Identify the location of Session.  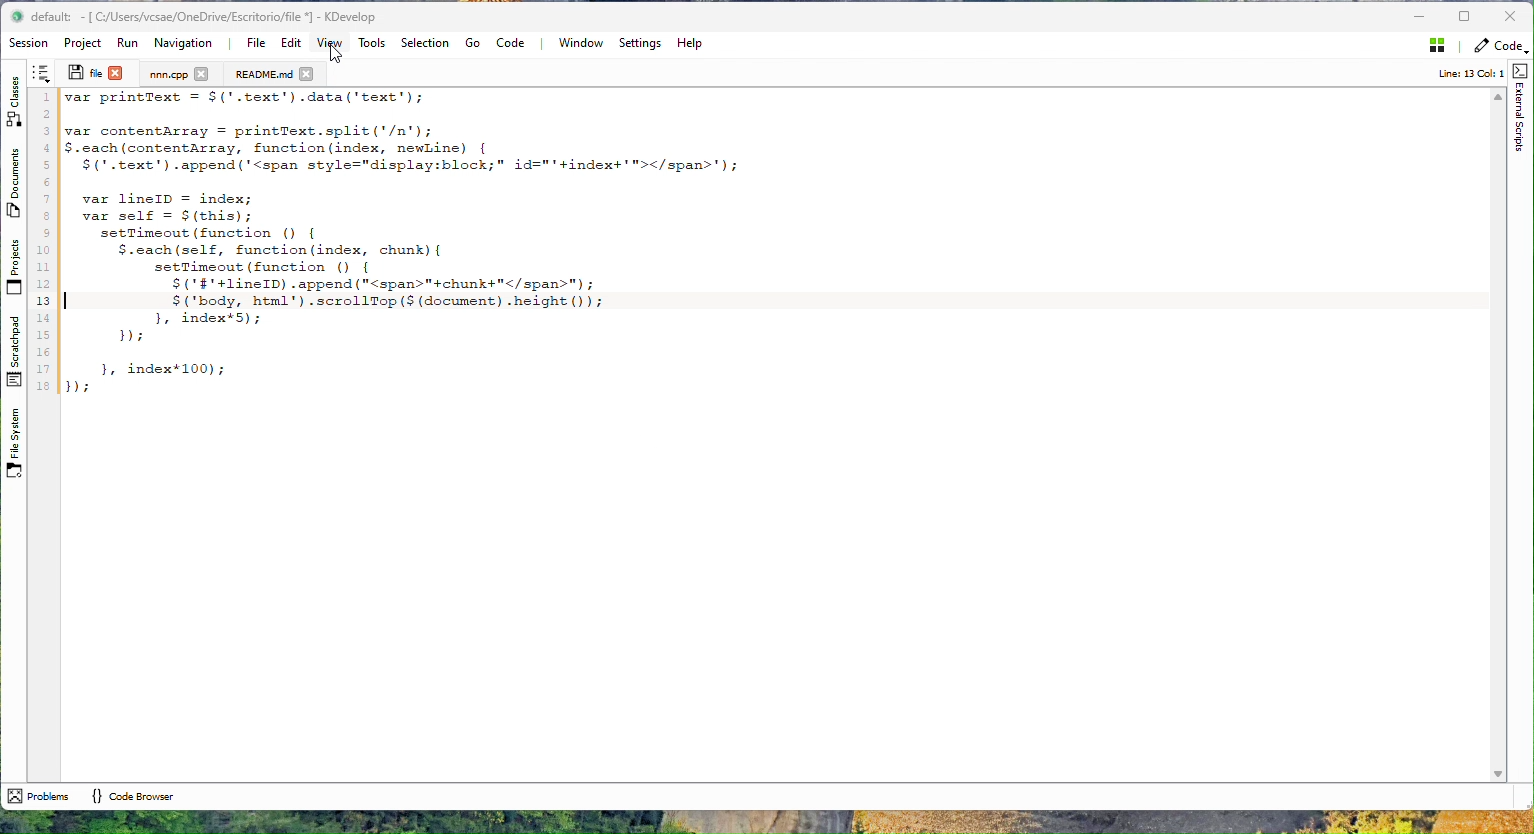
(31, 44).